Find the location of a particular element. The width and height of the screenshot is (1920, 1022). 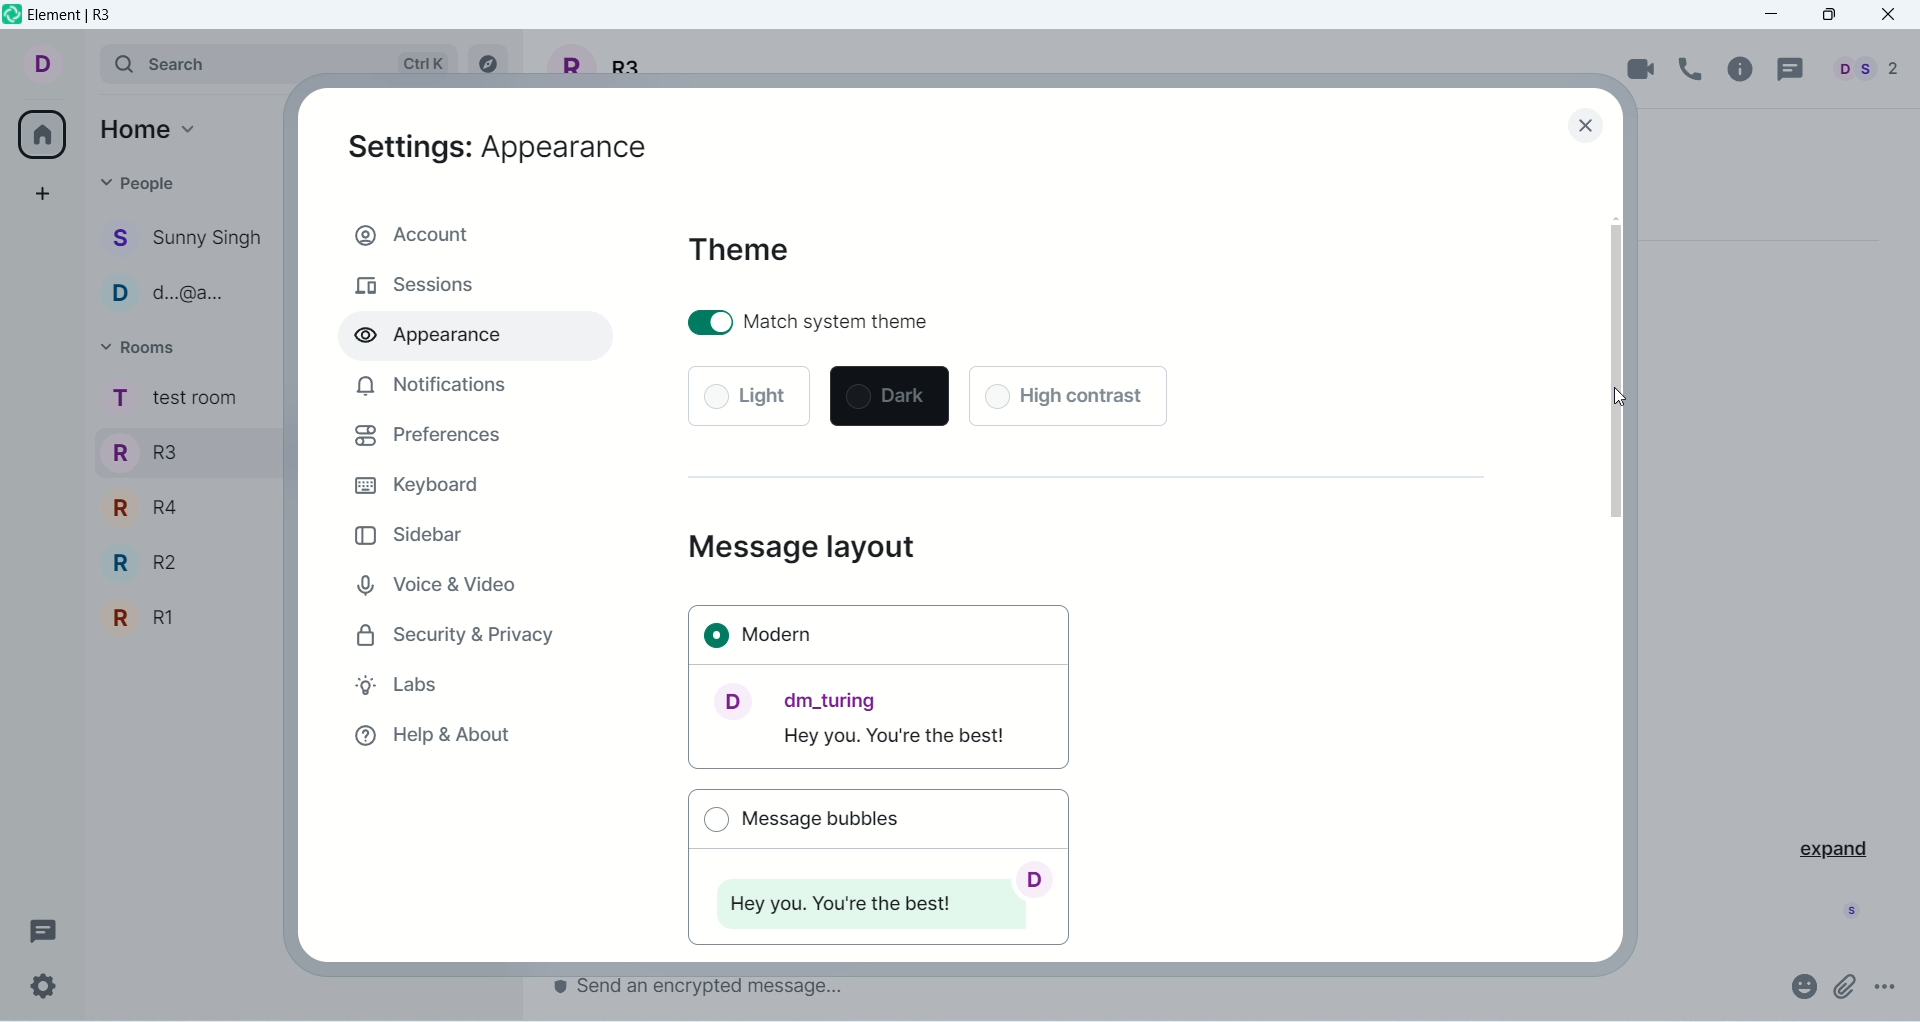

message bubbles is located at coordinates (883, 866).